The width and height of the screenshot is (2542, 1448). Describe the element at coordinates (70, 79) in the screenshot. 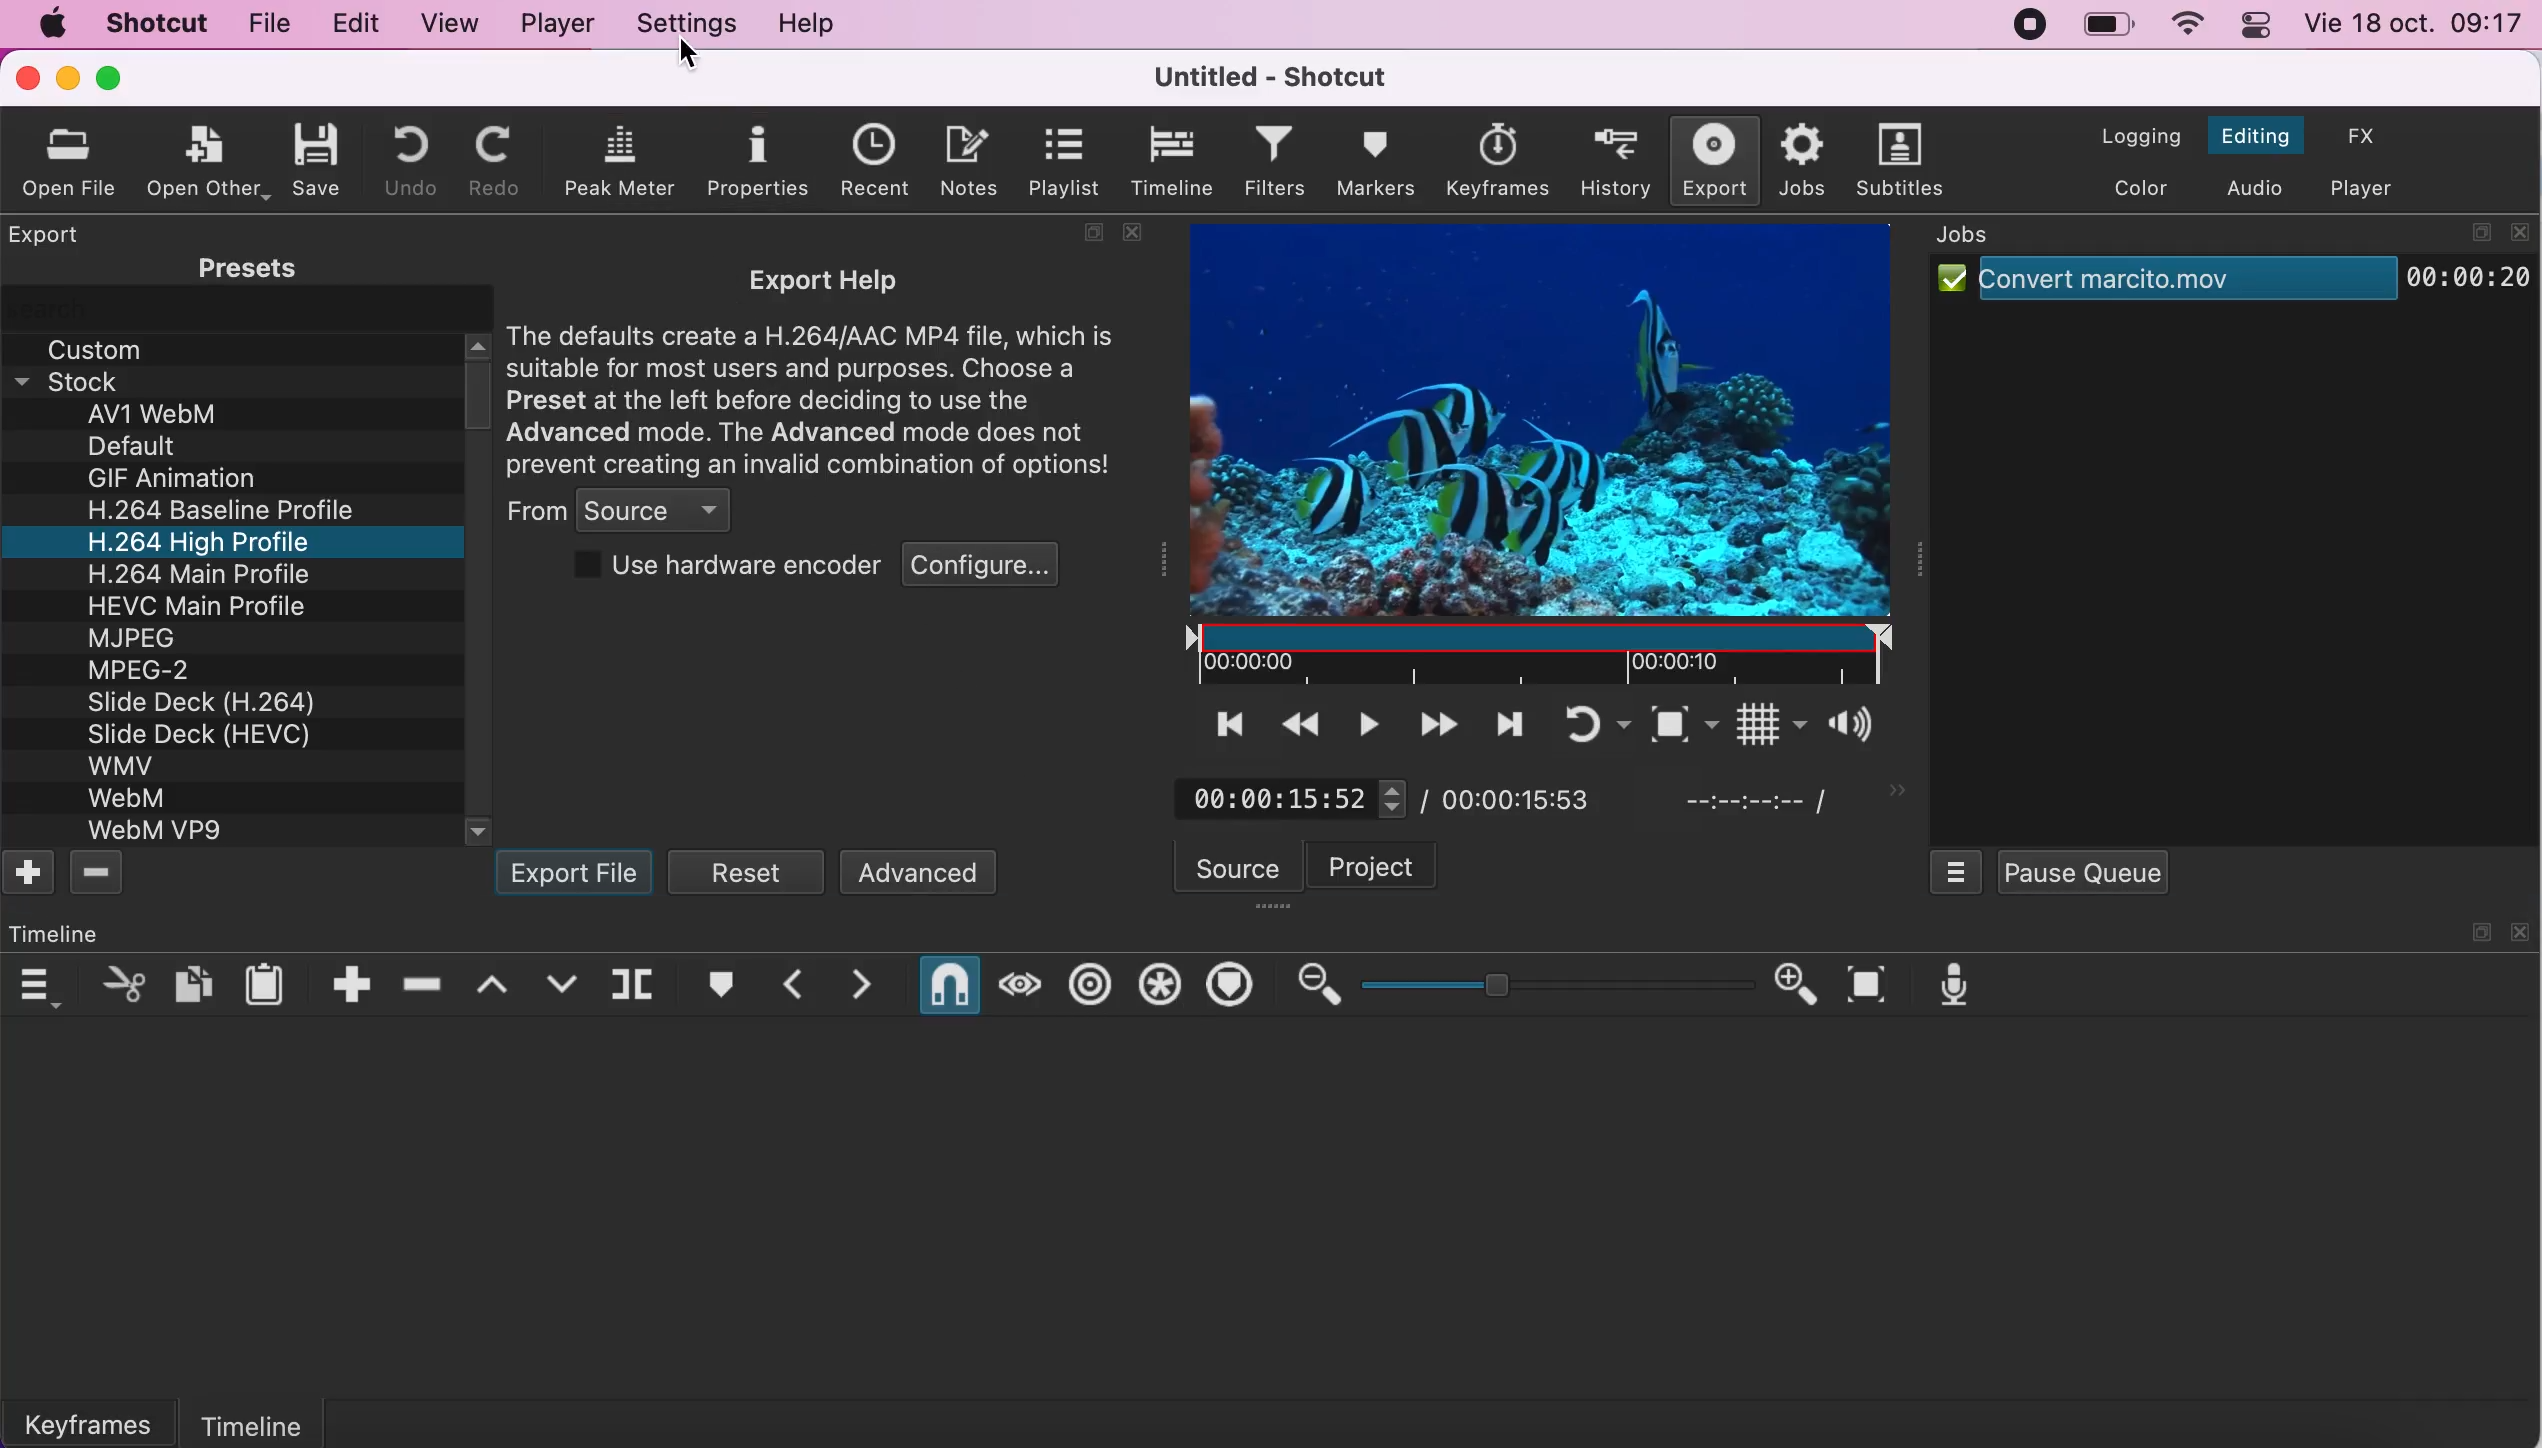

I see `minimize` at that location.